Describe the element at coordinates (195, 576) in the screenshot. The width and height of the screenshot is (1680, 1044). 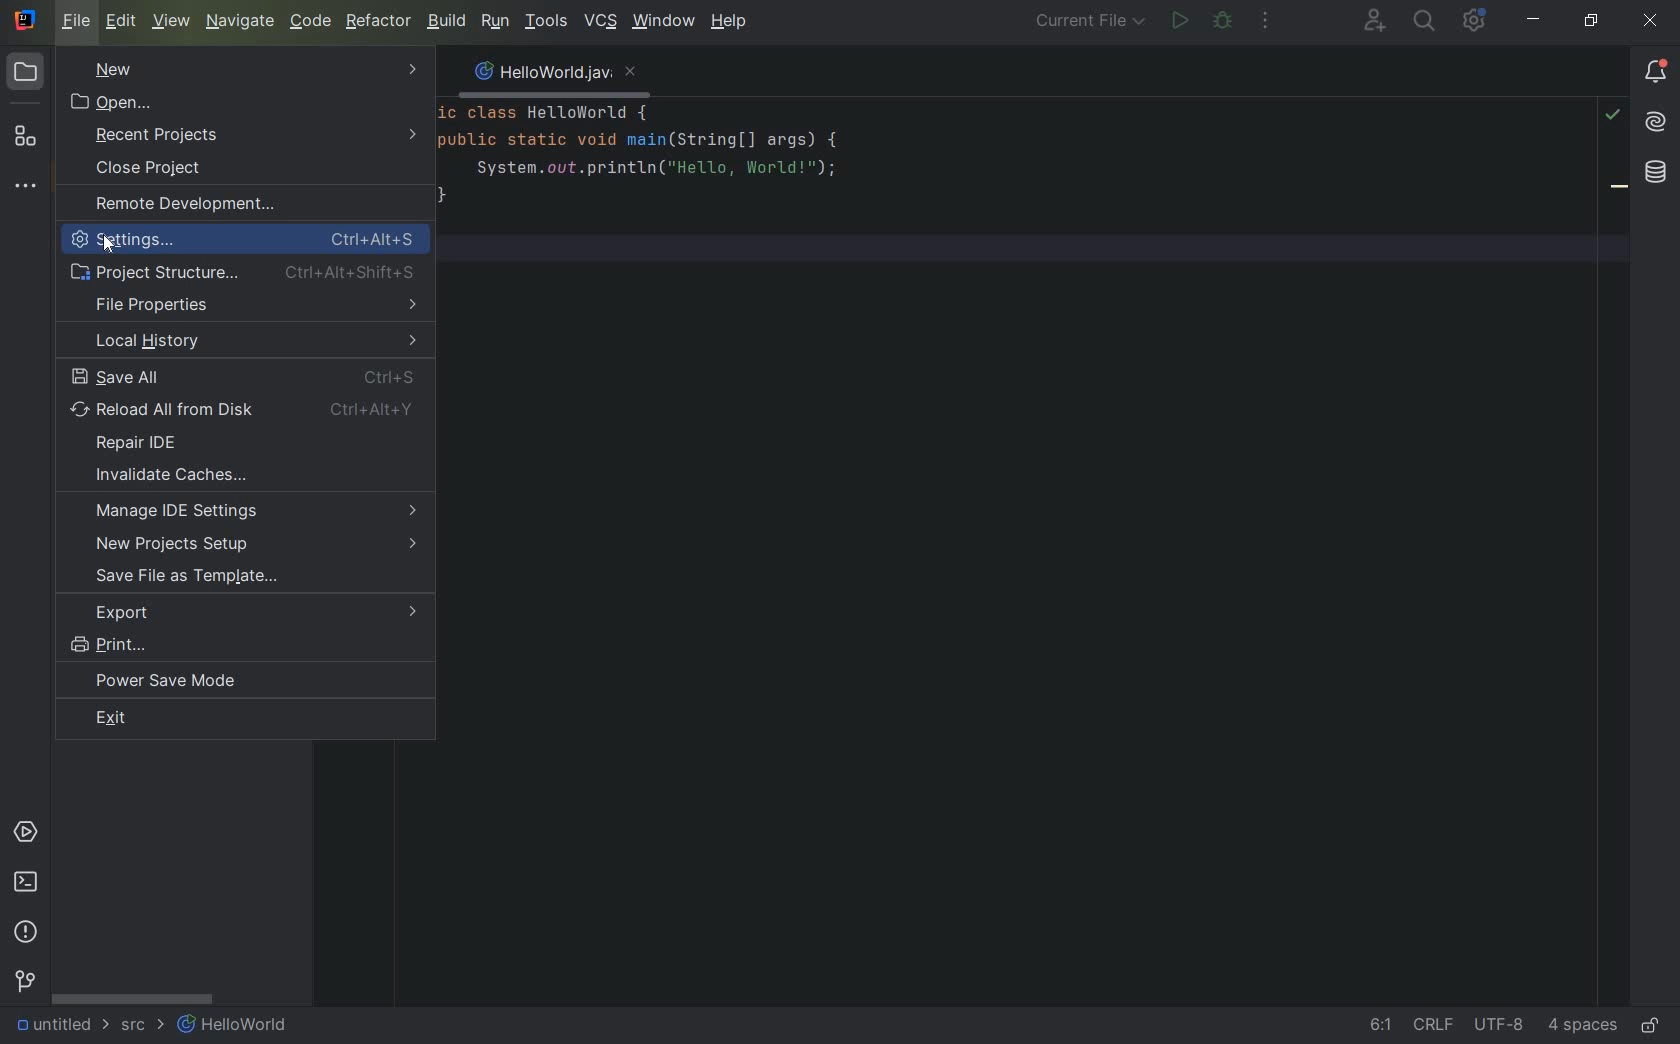
I see `save file as template` at that location.